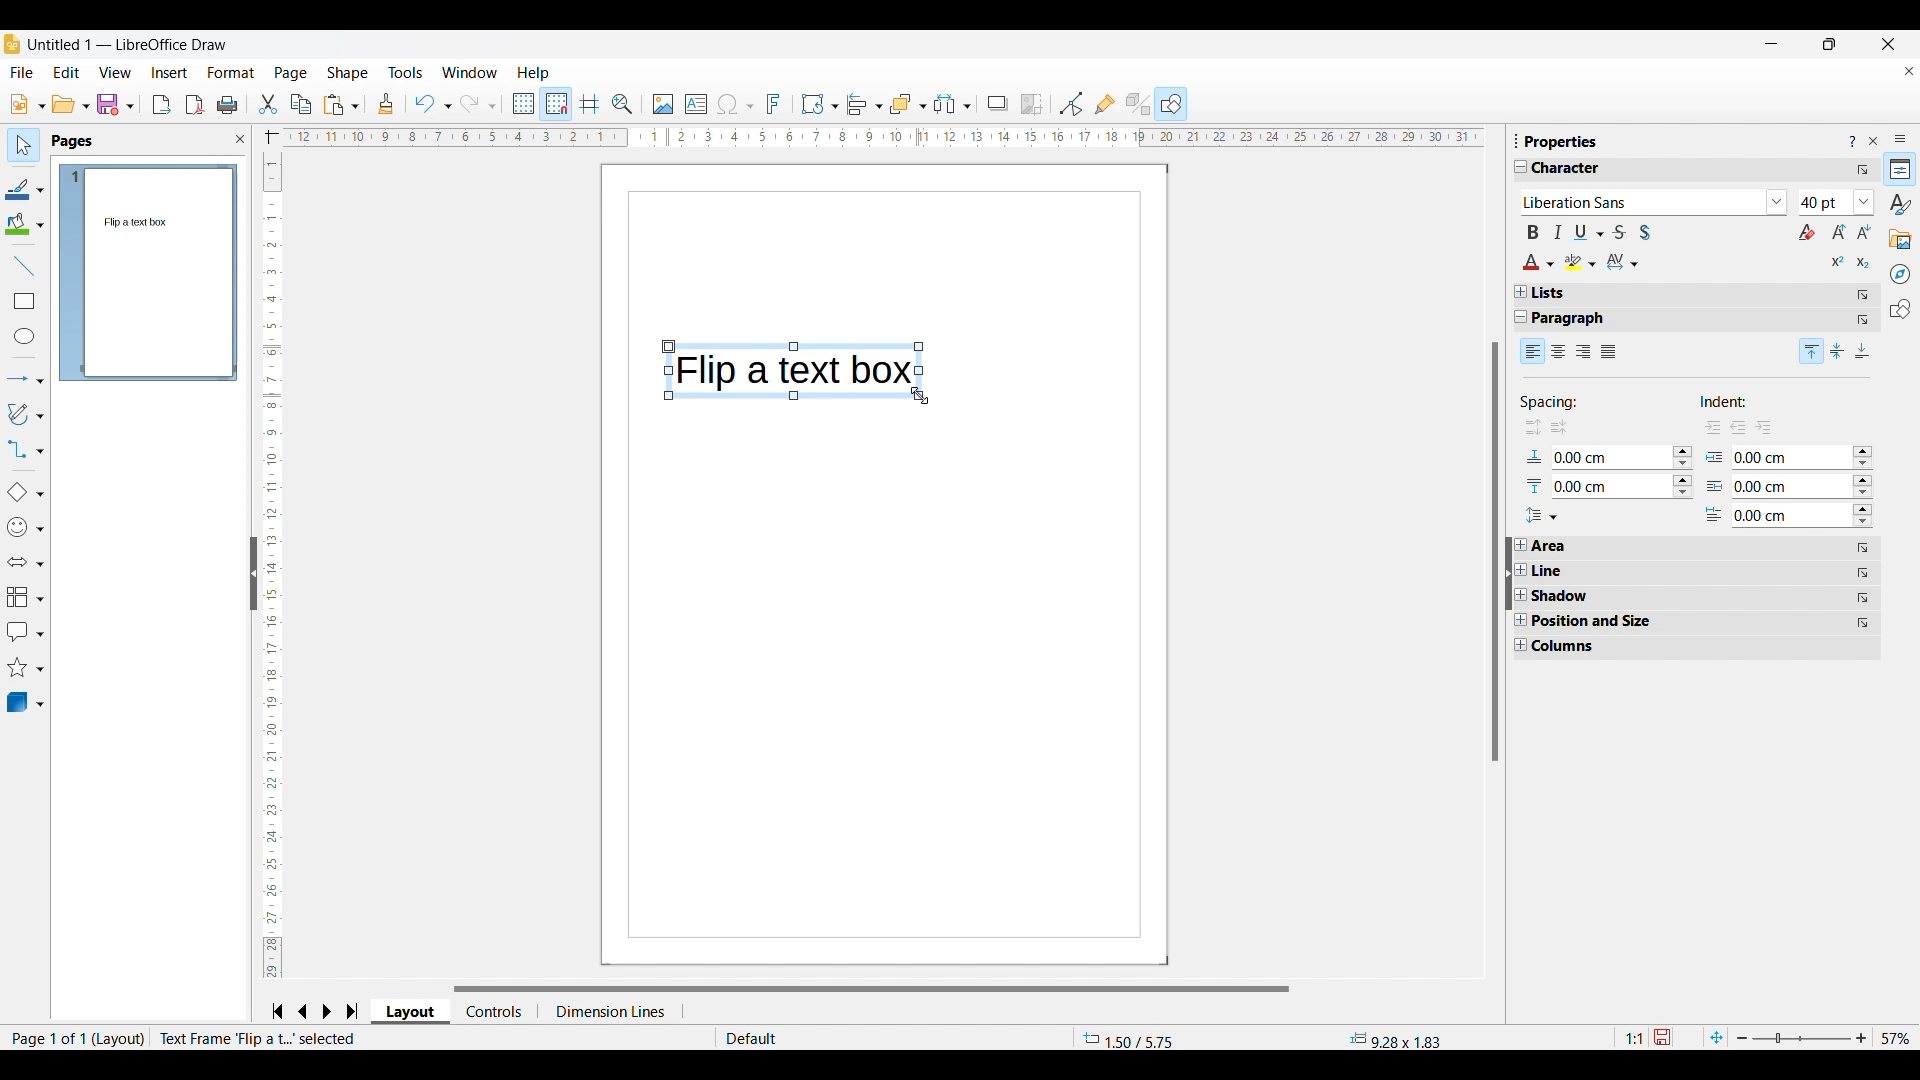 The width and height of the screenshot is (1920, 1080). Describe the element at coordinates (1909, 71) in the screenshot. I see `Close current document` at that location.